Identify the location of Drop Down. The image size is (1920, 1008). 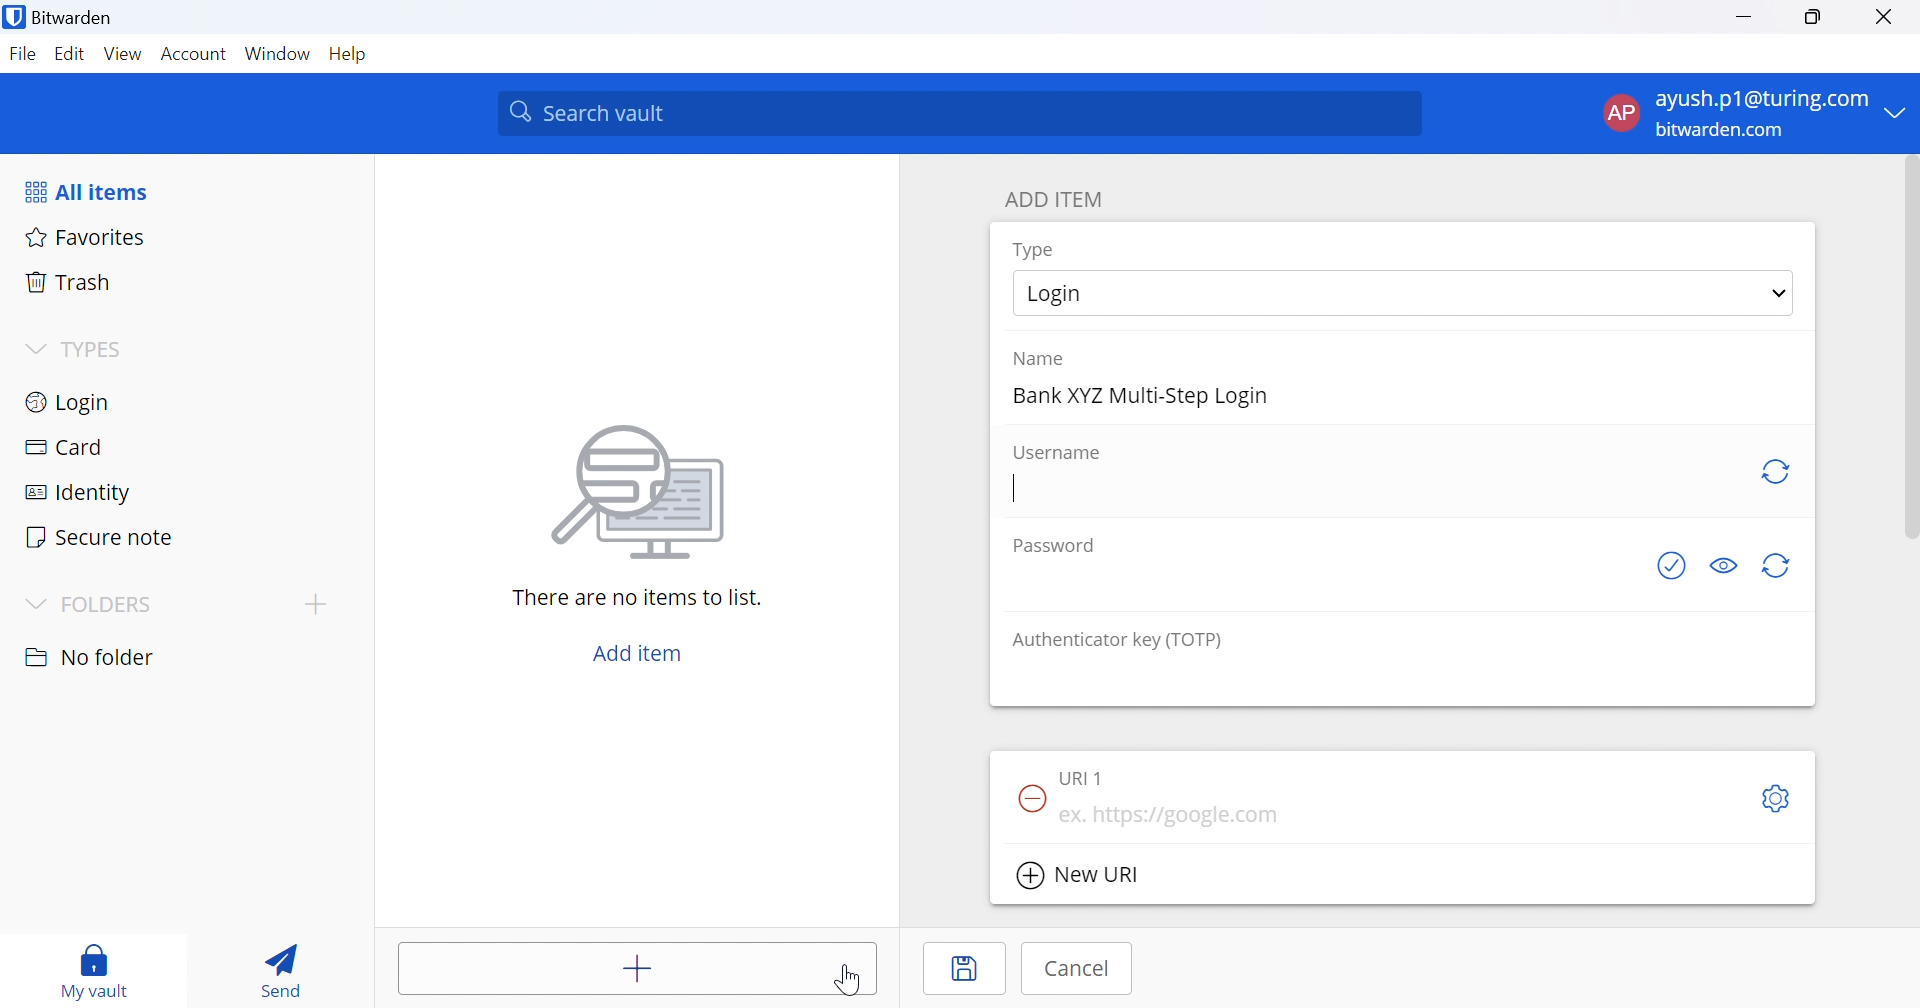
(1775, 295).